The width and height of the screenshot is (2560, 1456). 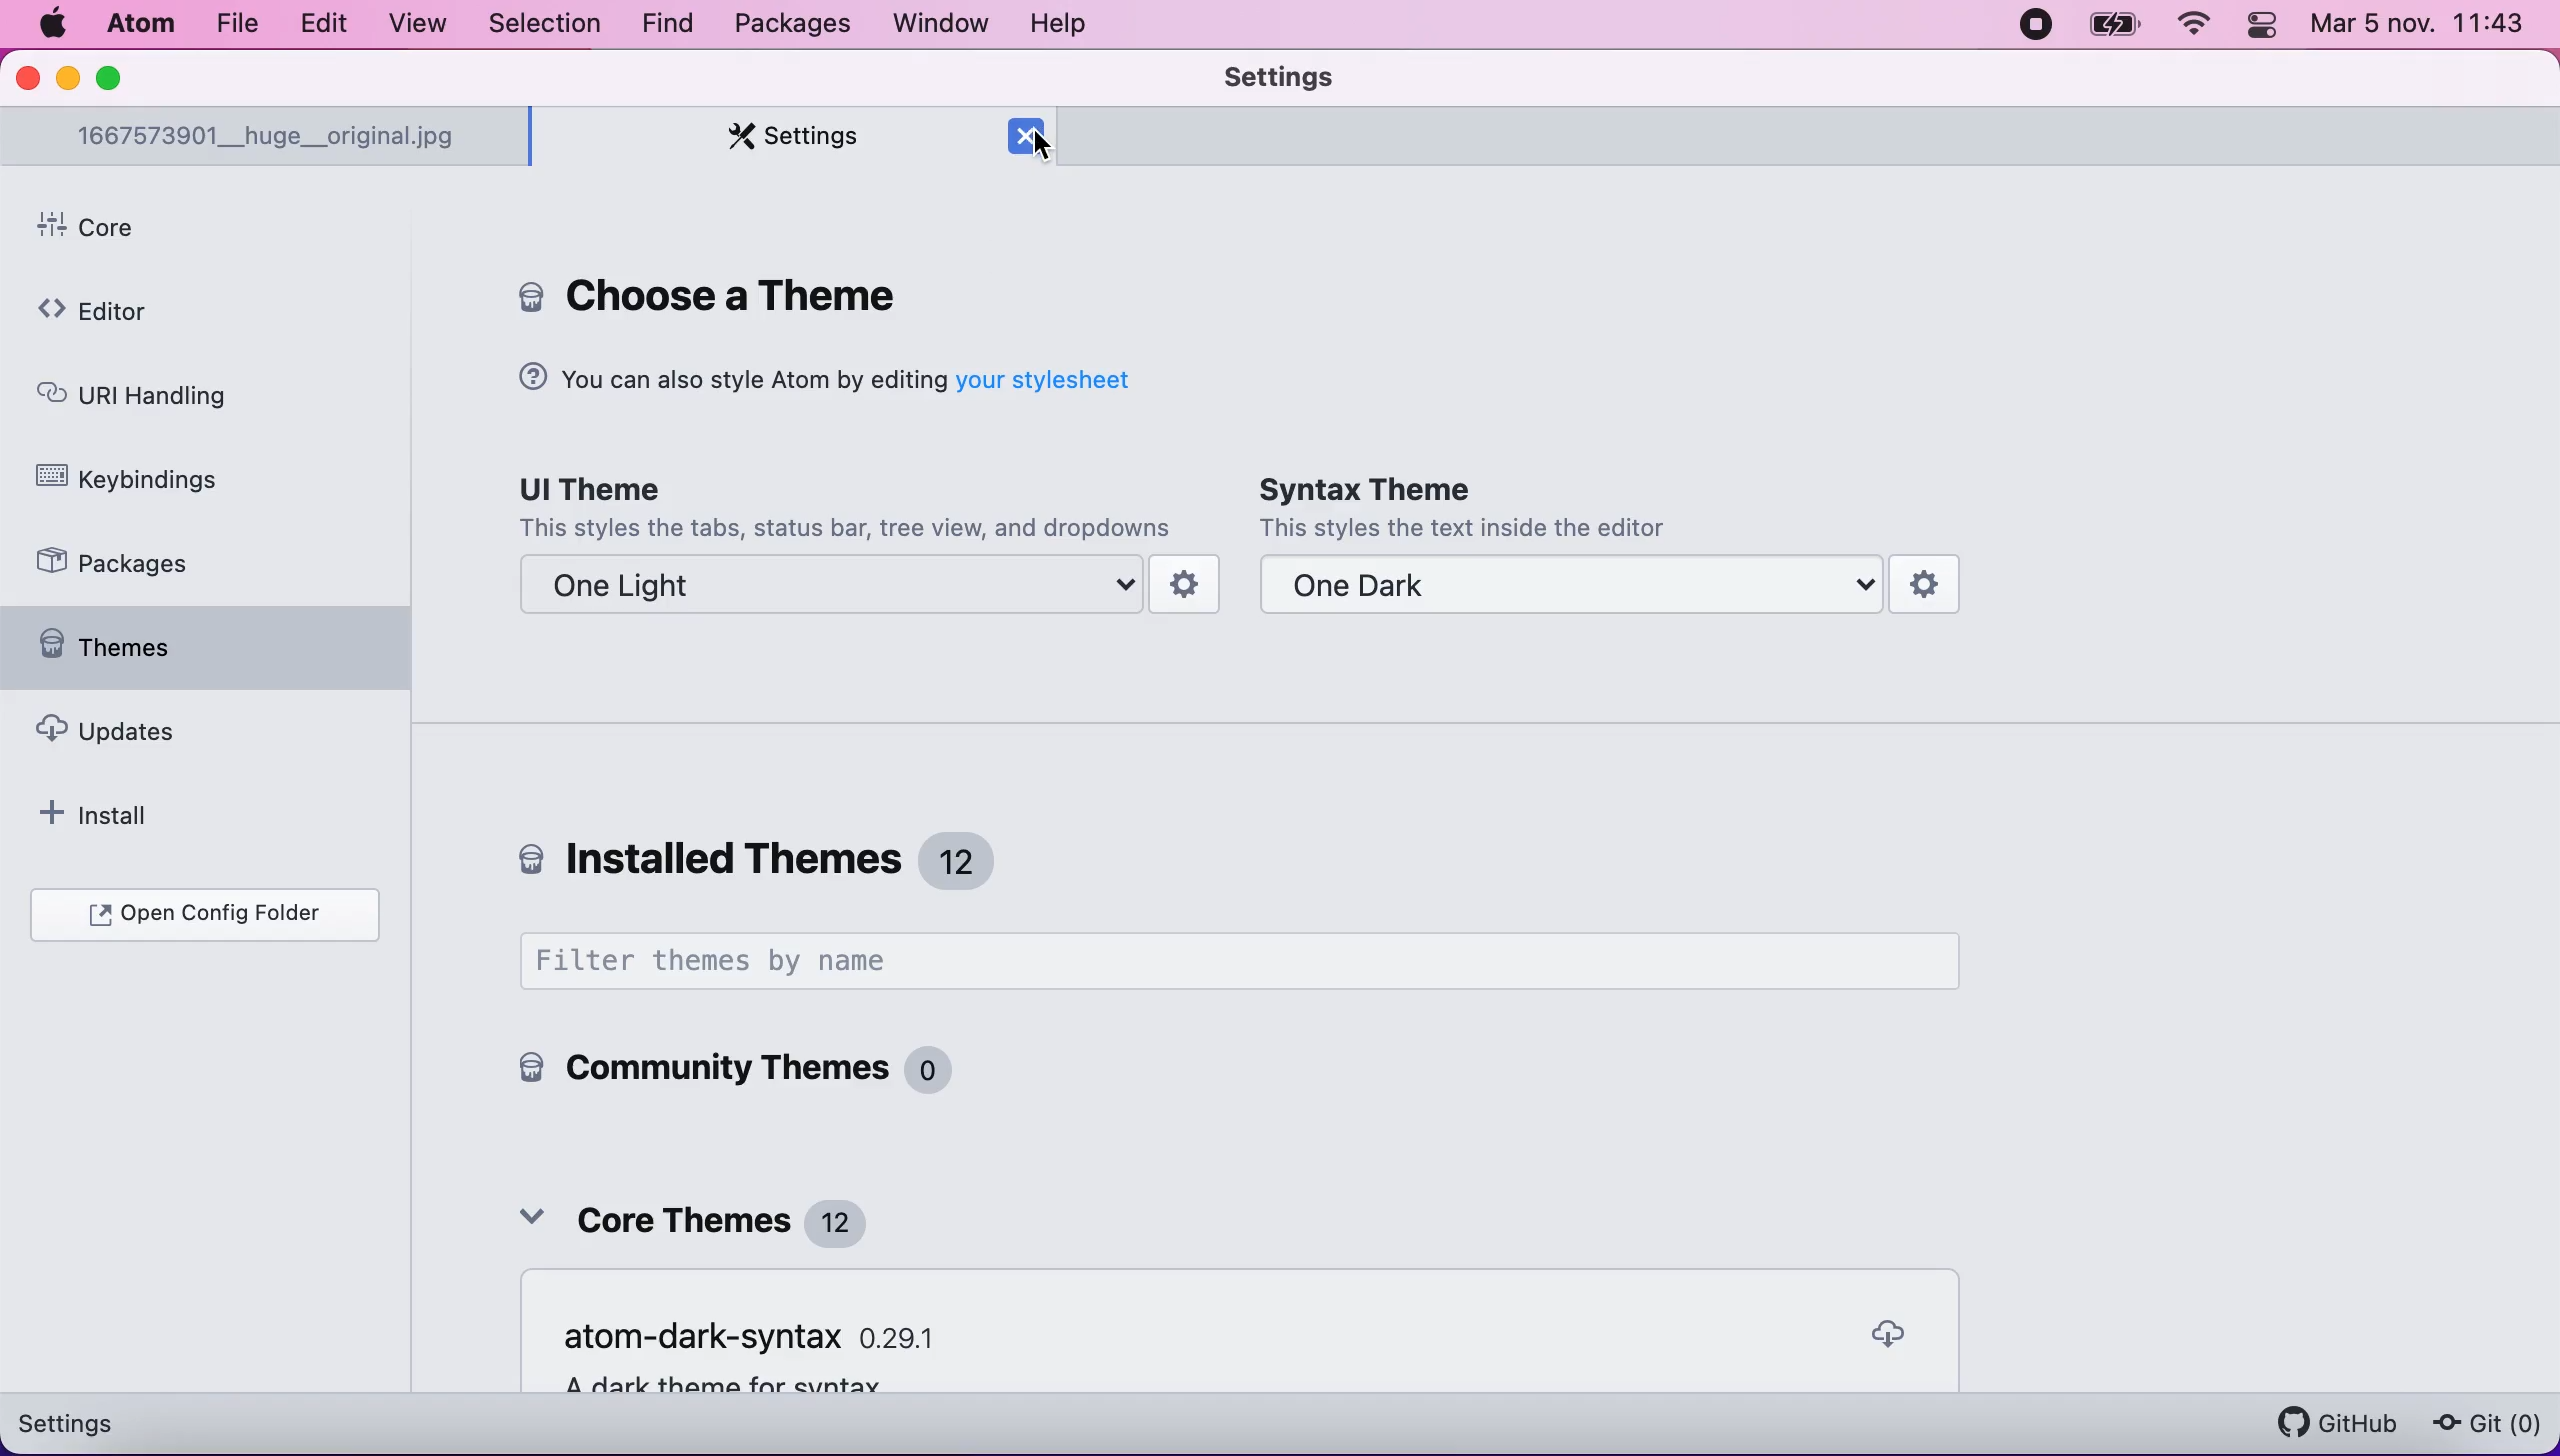 I want to click on 1667573901__huge__original.jpg, so click(x=273, y=138).